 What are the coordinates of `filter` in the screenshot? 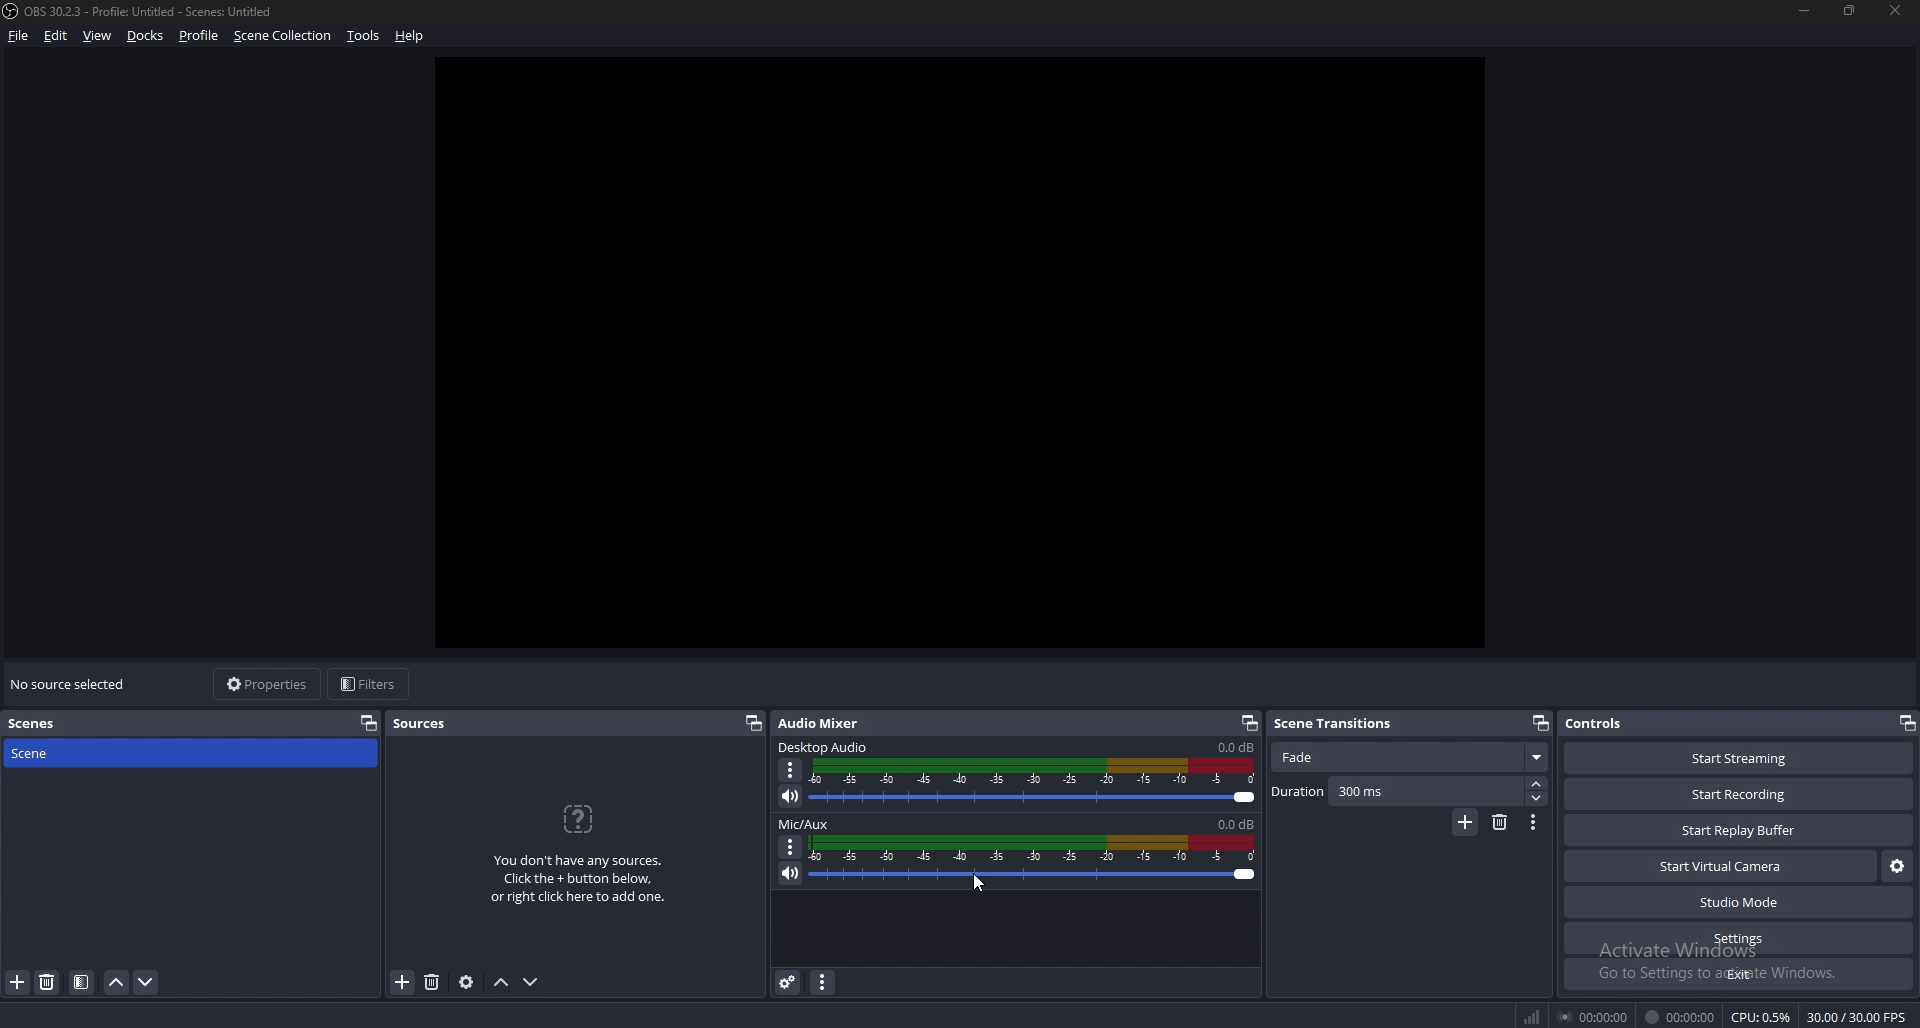 It's located at (81, 983).